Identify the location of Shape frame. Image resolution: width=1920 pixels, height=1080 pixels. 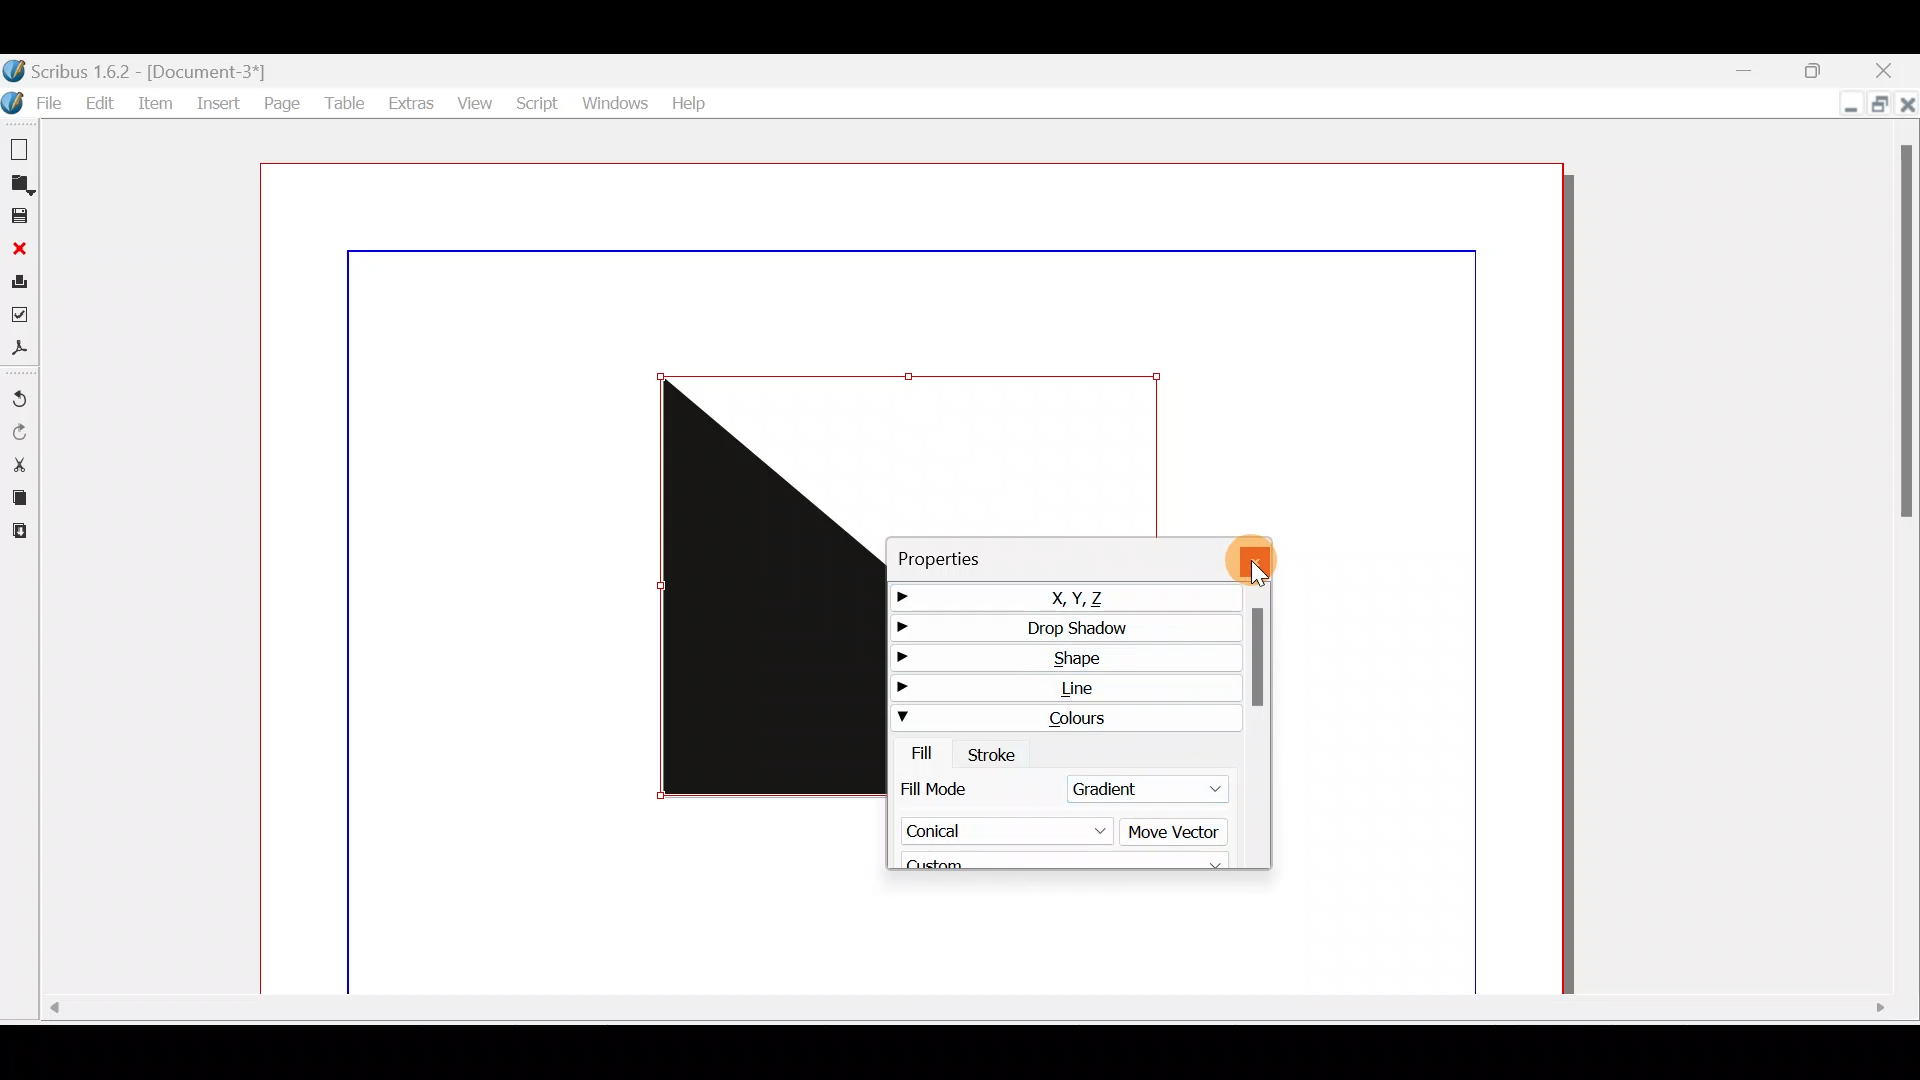
(765, 589).